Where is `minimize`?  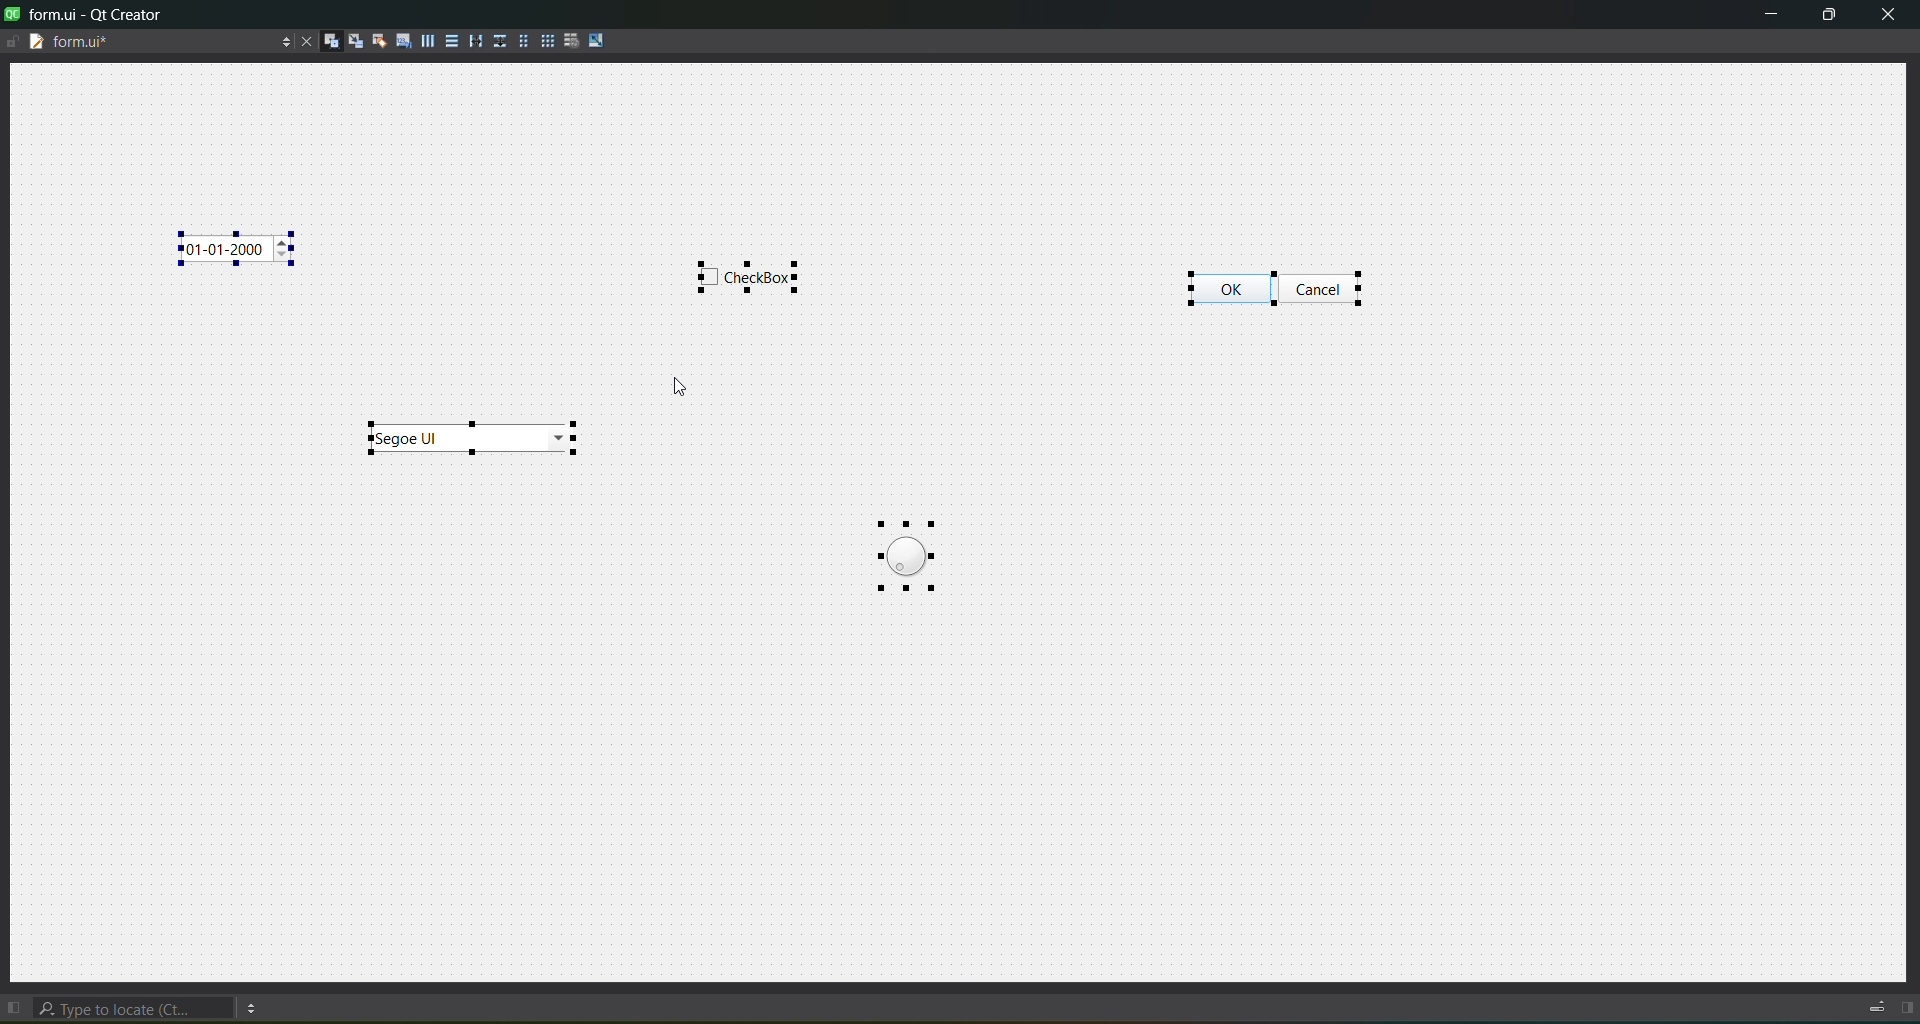 minimize is located at coordinates (1768, 13).